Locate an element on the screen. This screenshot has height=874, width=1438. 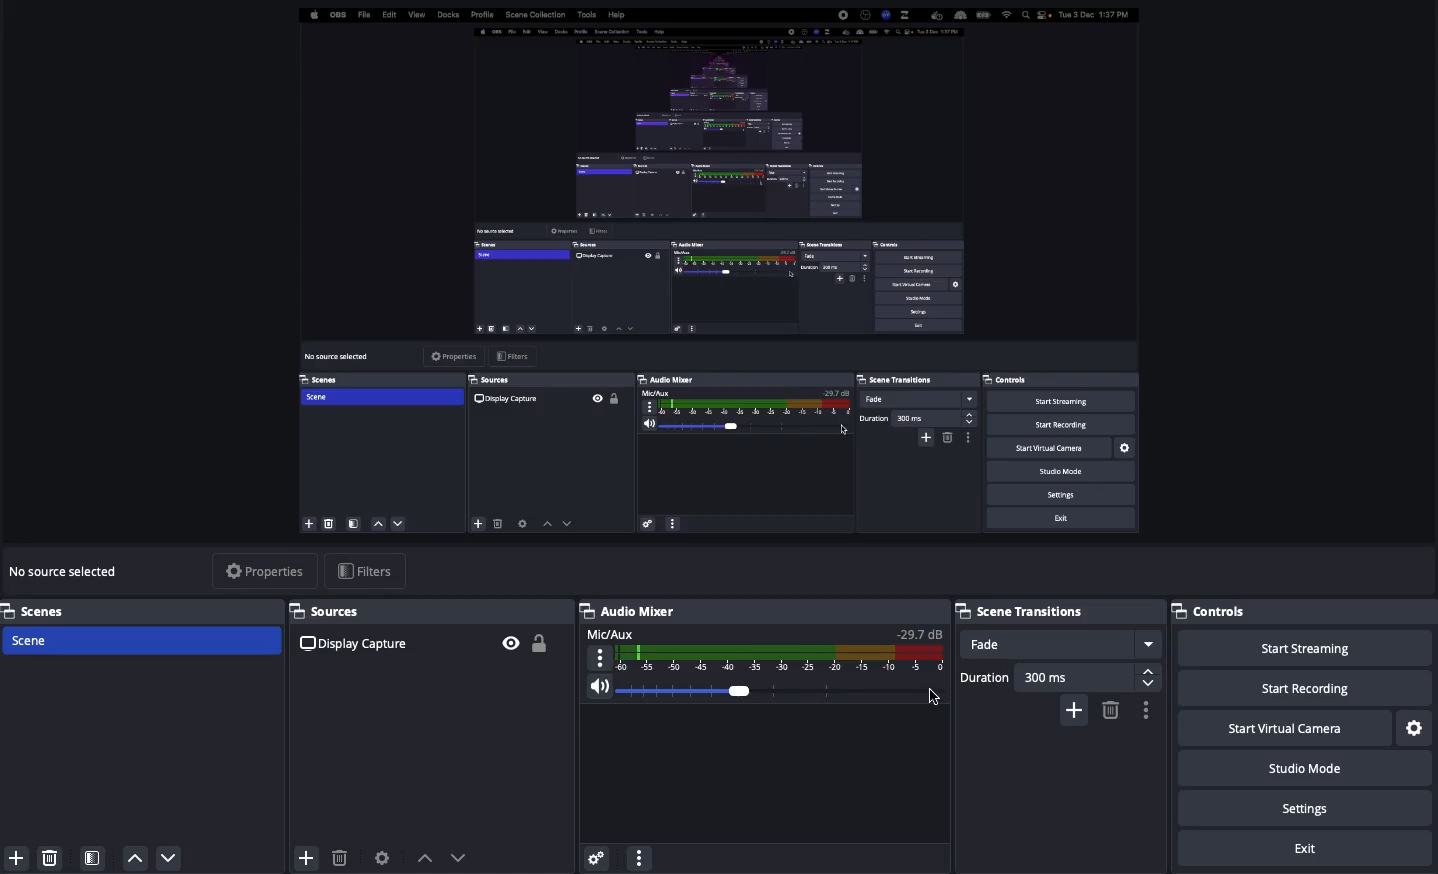
Scene transitions is located at coordinates (1025, 612).